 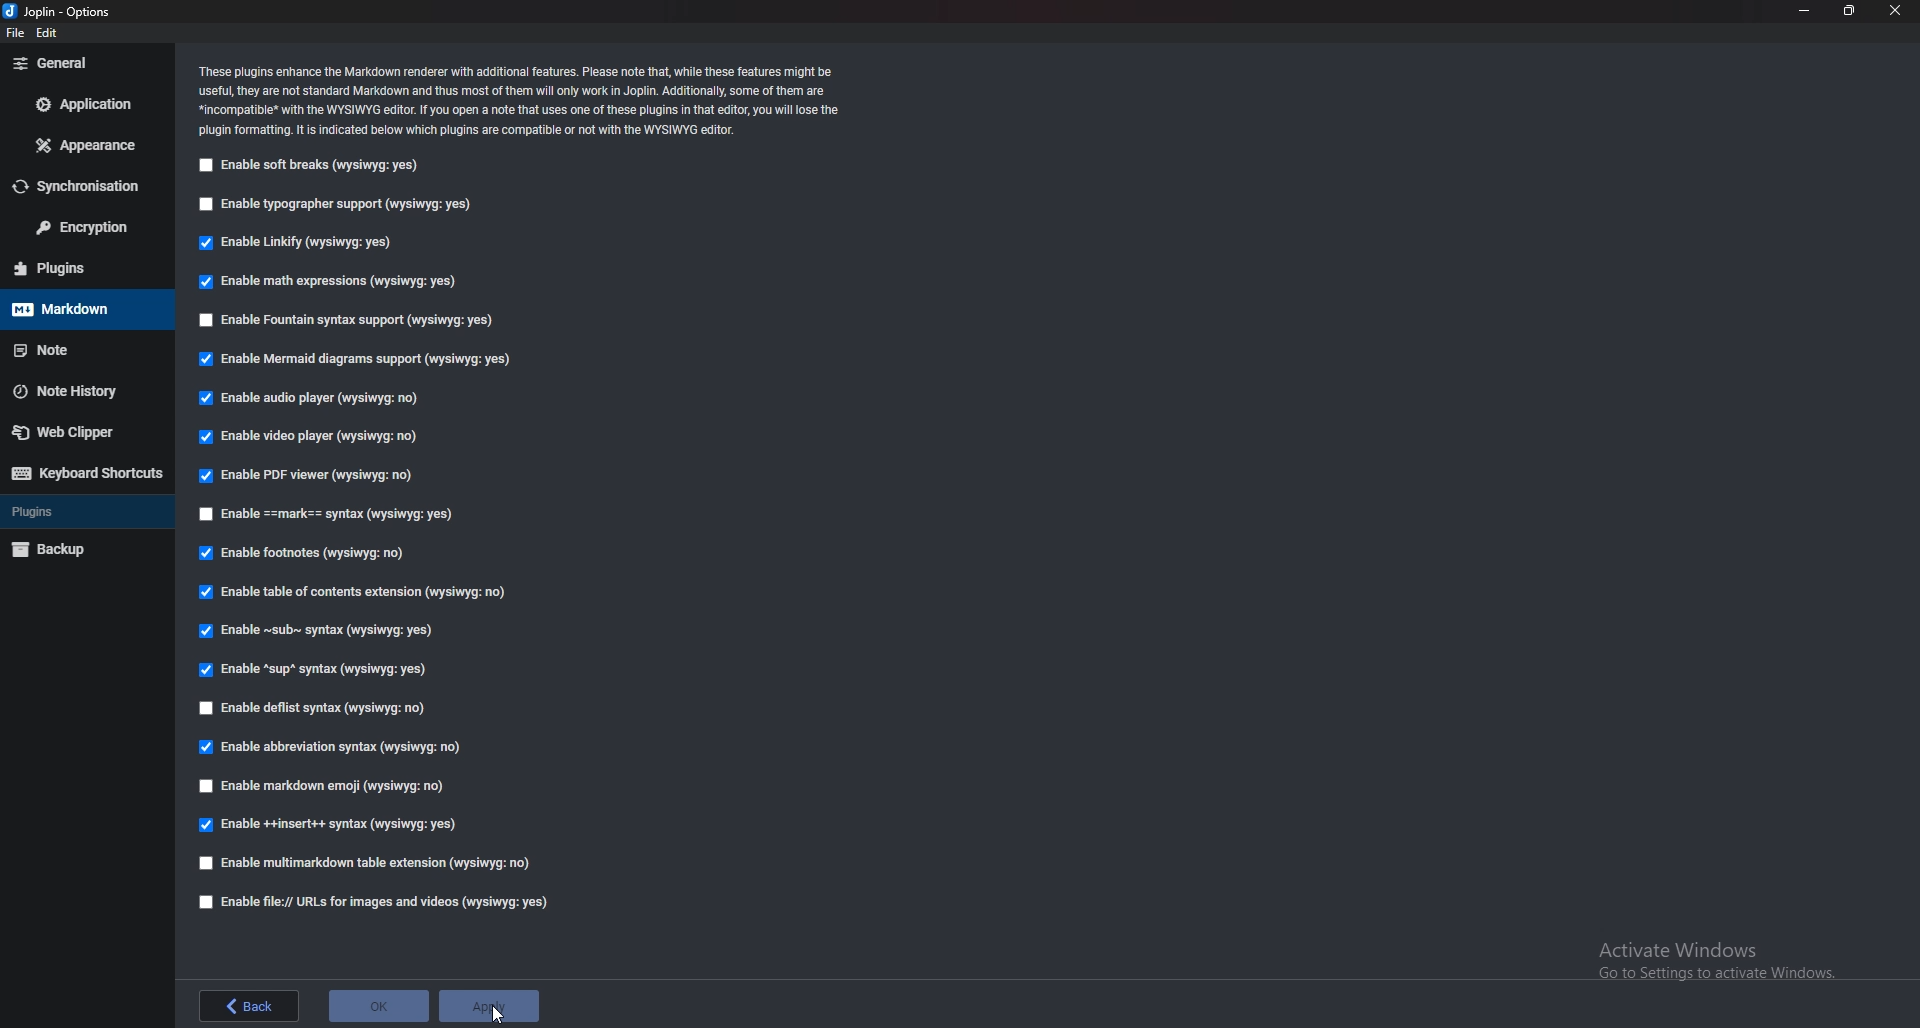 What do you see at coordinates (48, 32) in the screenshot?
I see `edit` at bounding box center [48, 32].